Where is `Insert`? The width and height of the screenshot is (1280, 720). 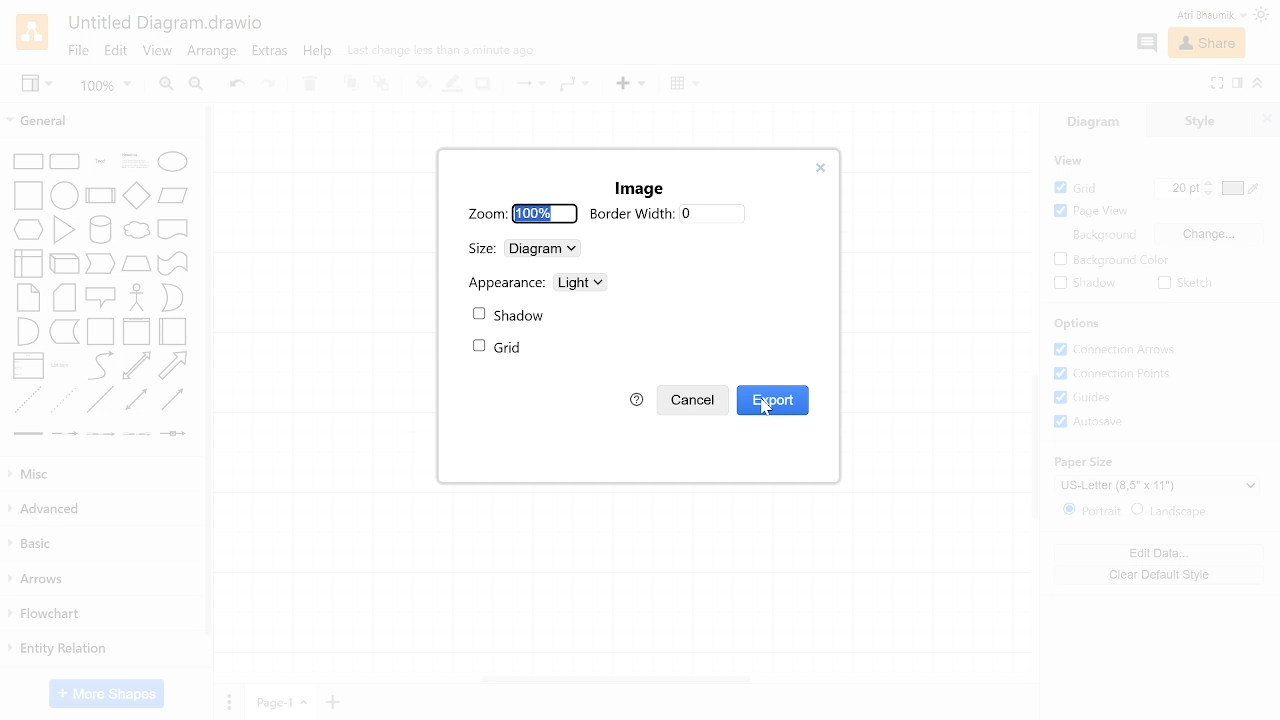 Insert is located at coordinates (630, 84).